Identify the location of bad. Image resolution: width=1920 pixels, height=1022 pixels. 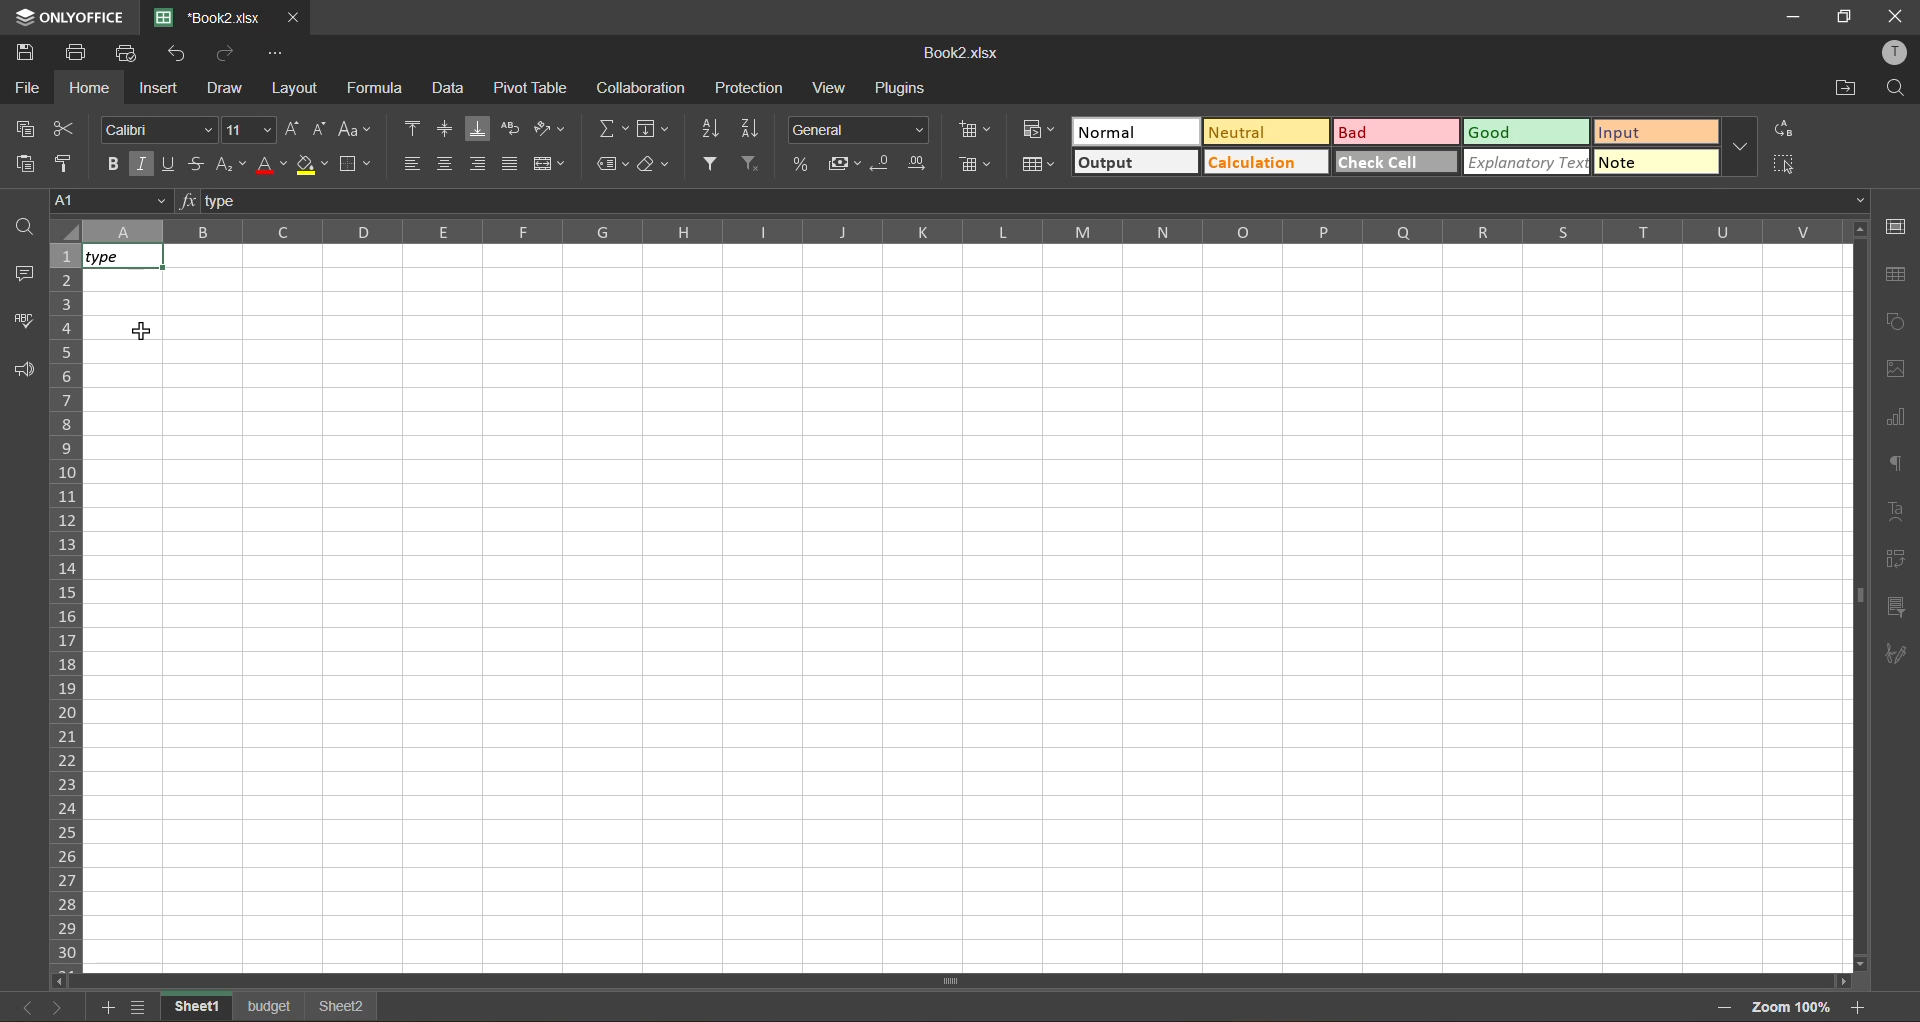
(1397, 132).